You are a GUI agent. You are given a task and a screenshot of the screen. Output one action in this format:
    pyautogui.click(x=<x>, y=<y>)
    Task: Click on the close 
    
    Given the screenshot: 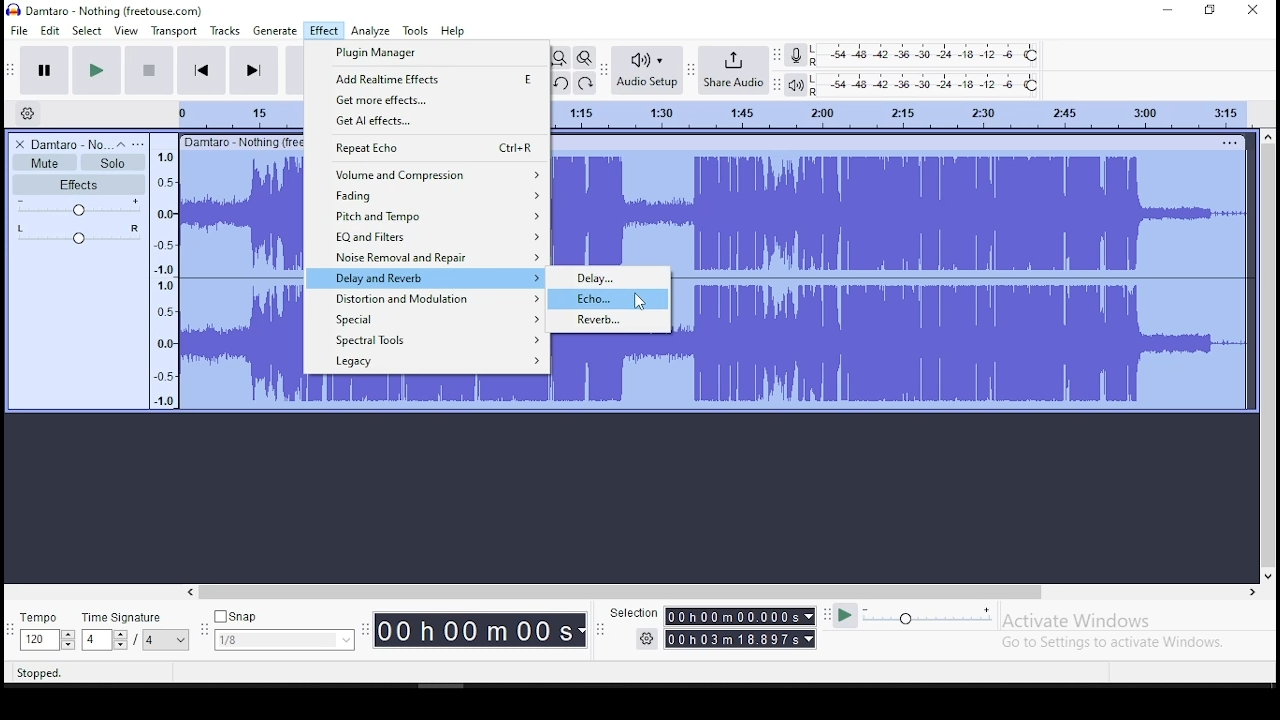 What is the action you would take?
    pyautogui.click(x=1250, y=10)
    